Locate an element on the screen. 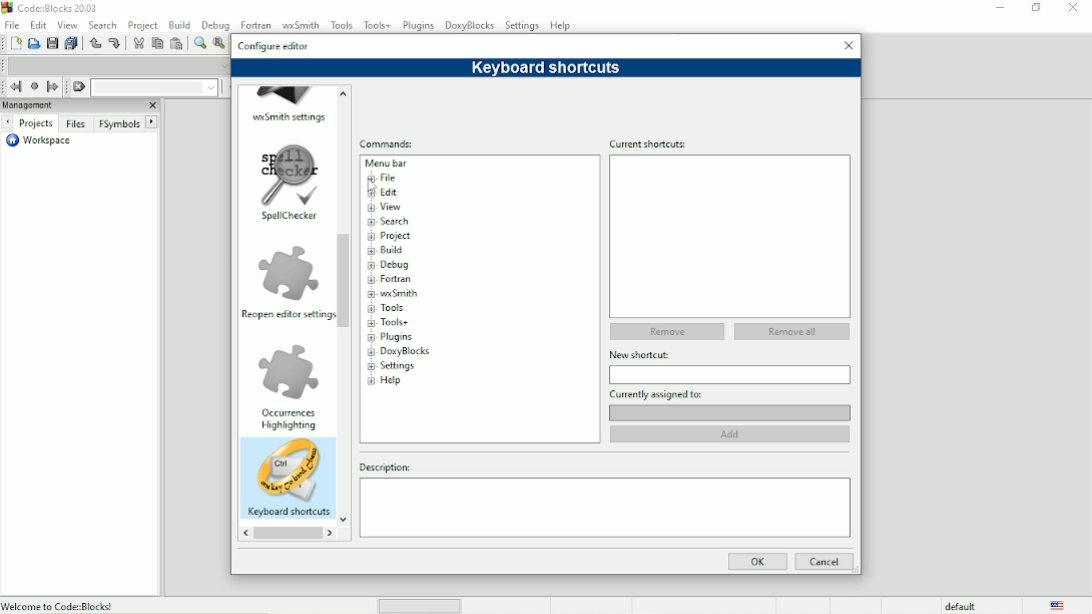 The width and height of the screenshot is (1092, 614). Keyboard shortcuts is located at coordinates (288, 513).